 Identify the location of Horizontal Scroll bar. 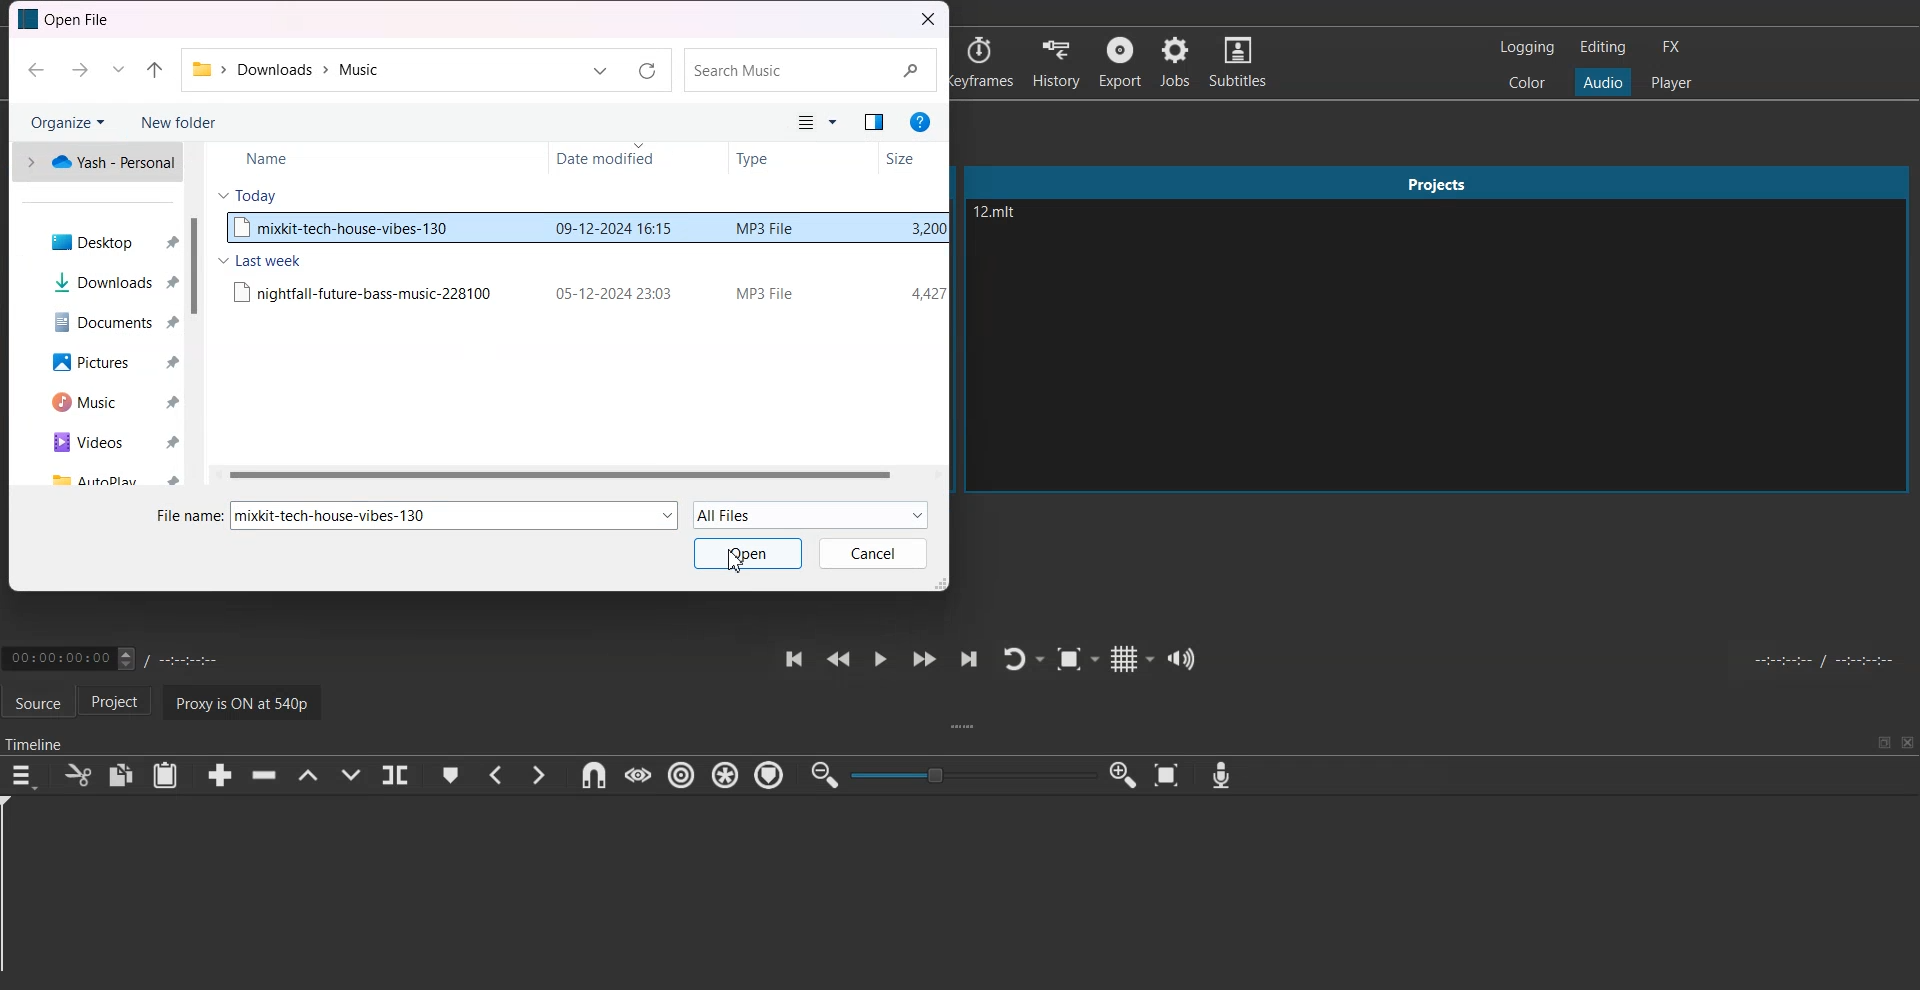
(576, 474).